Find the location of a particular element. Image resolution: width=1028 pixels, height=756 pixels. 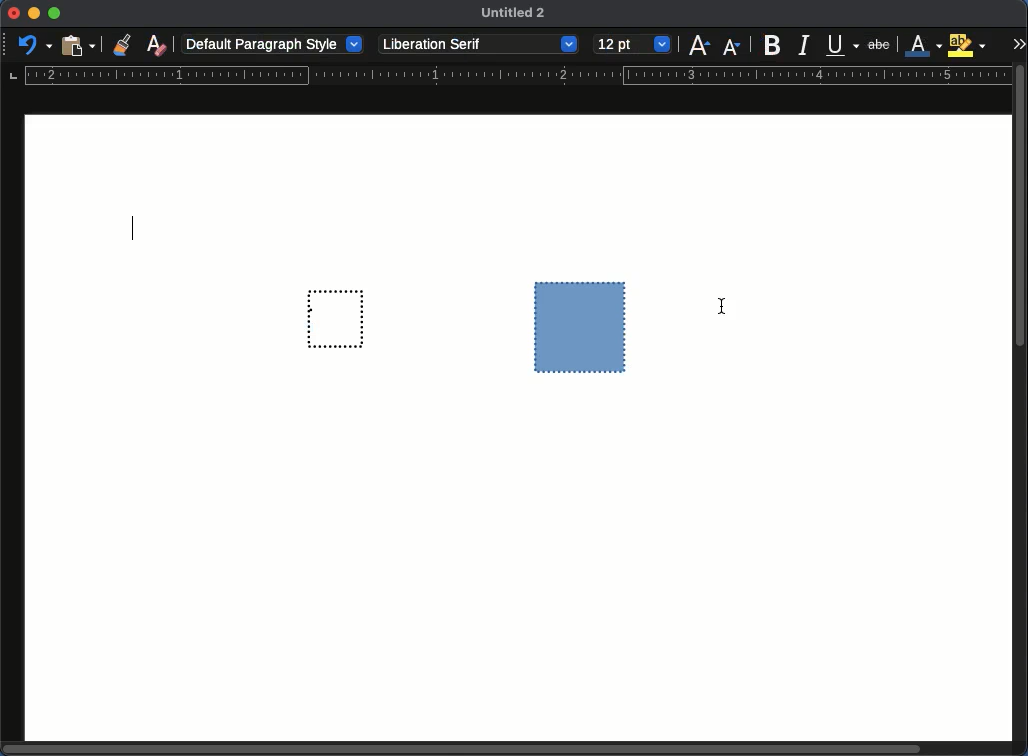

guide is located at coordinates (518, 75).